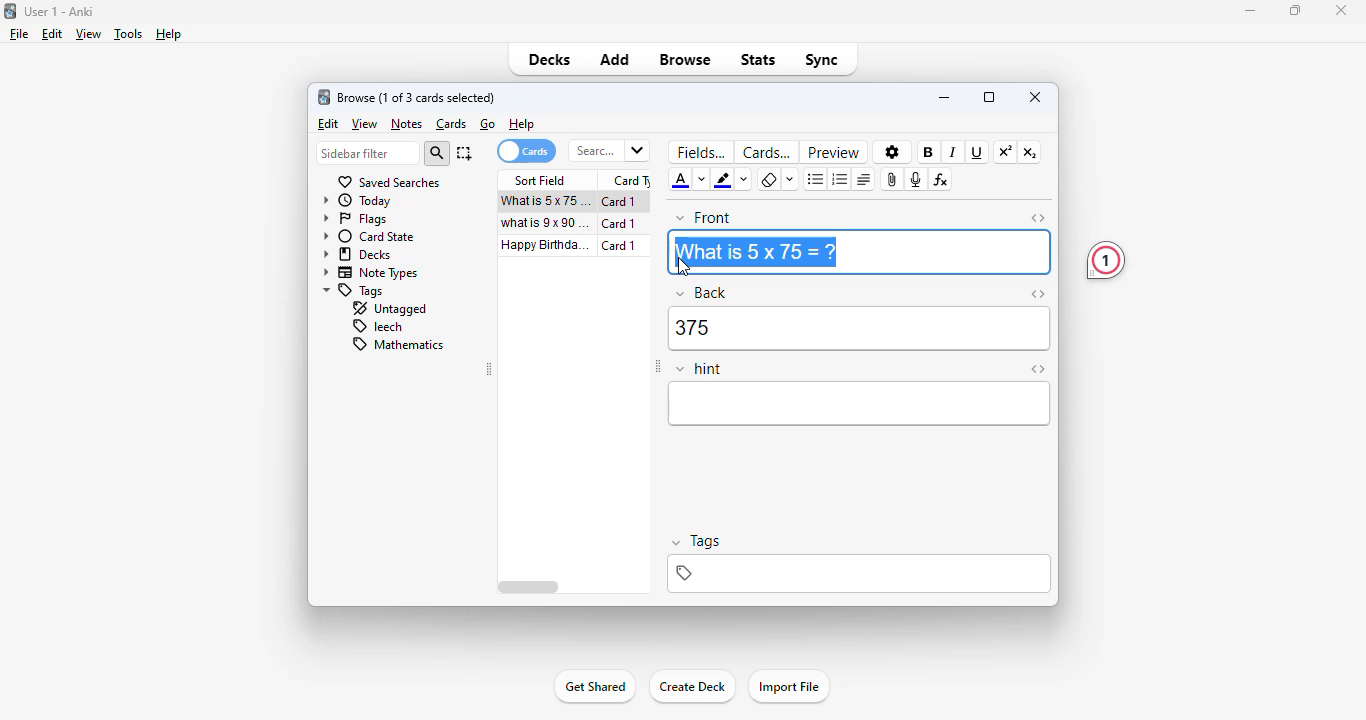  I want to click on back, so click(702, 293).